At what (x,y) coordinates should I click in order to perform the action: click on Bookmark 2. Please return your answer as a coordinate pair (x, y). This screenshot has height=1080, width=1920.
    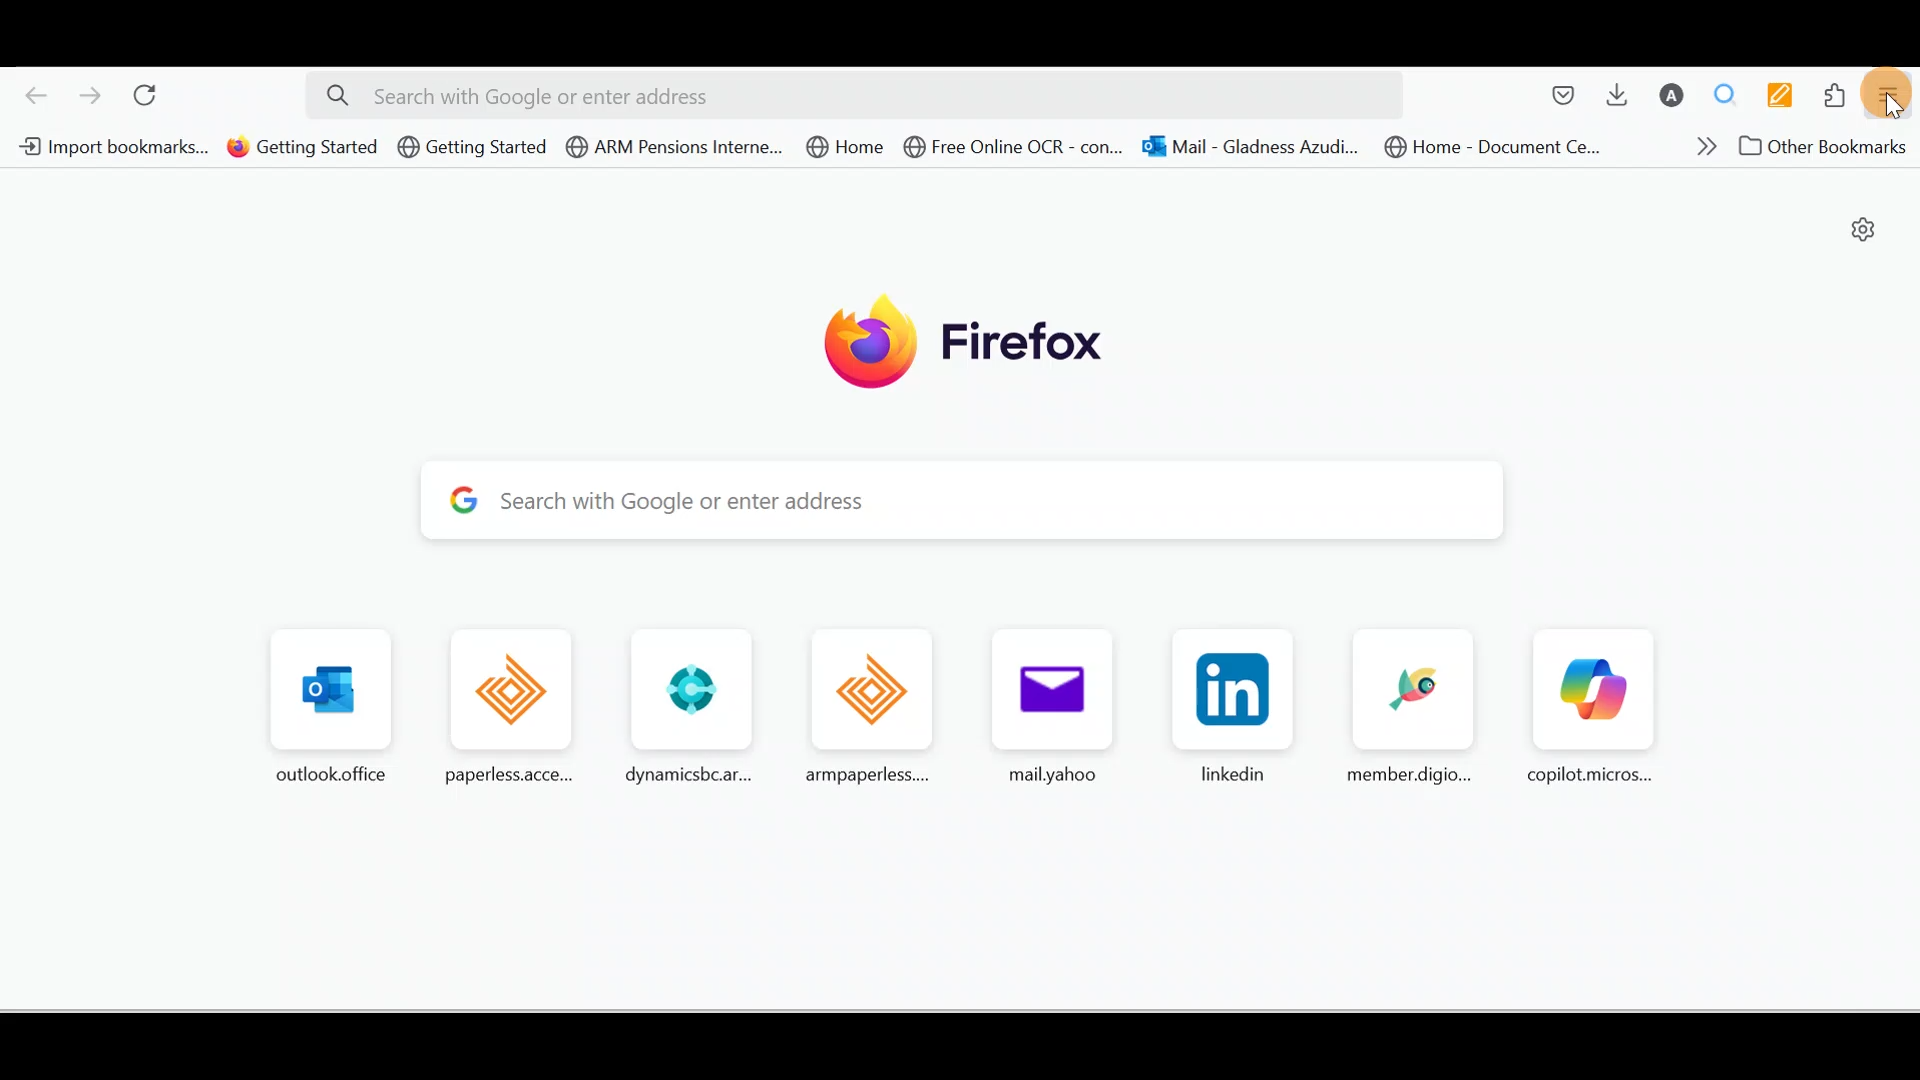
    Looking at the image, I should click on (305, 149).